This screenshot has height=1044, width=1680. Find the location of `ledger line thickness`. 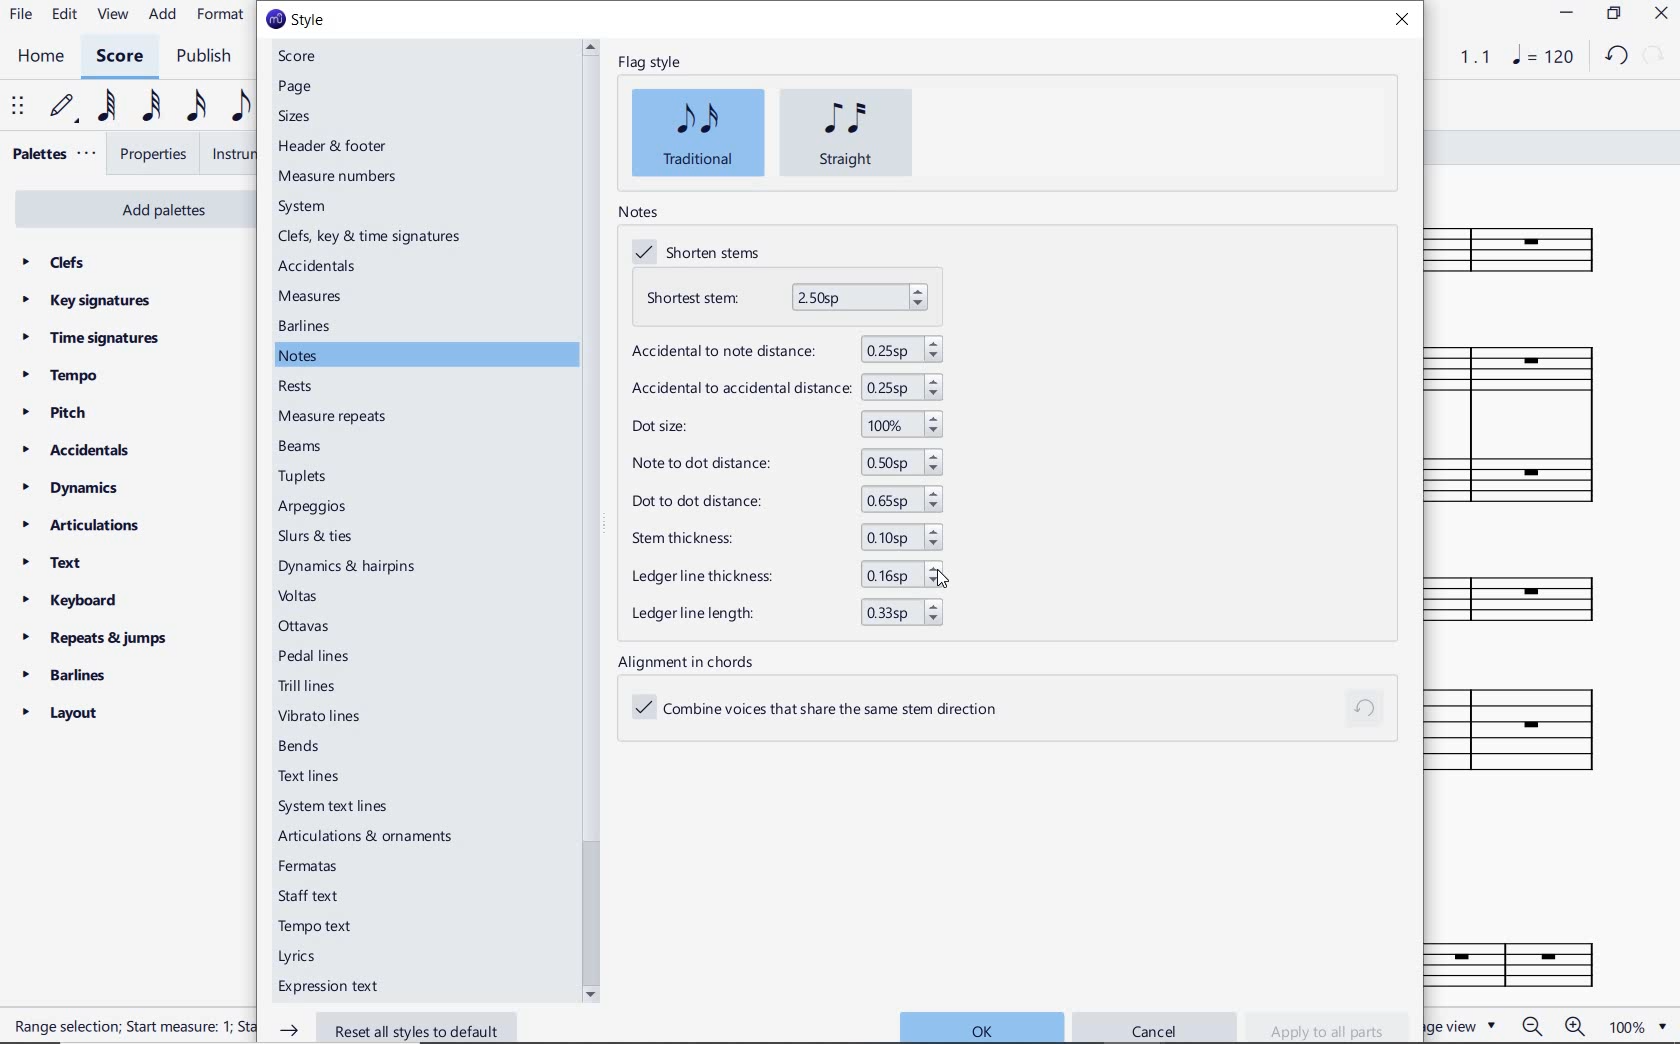

ledger line thickness is located at coordinates (779, 576).